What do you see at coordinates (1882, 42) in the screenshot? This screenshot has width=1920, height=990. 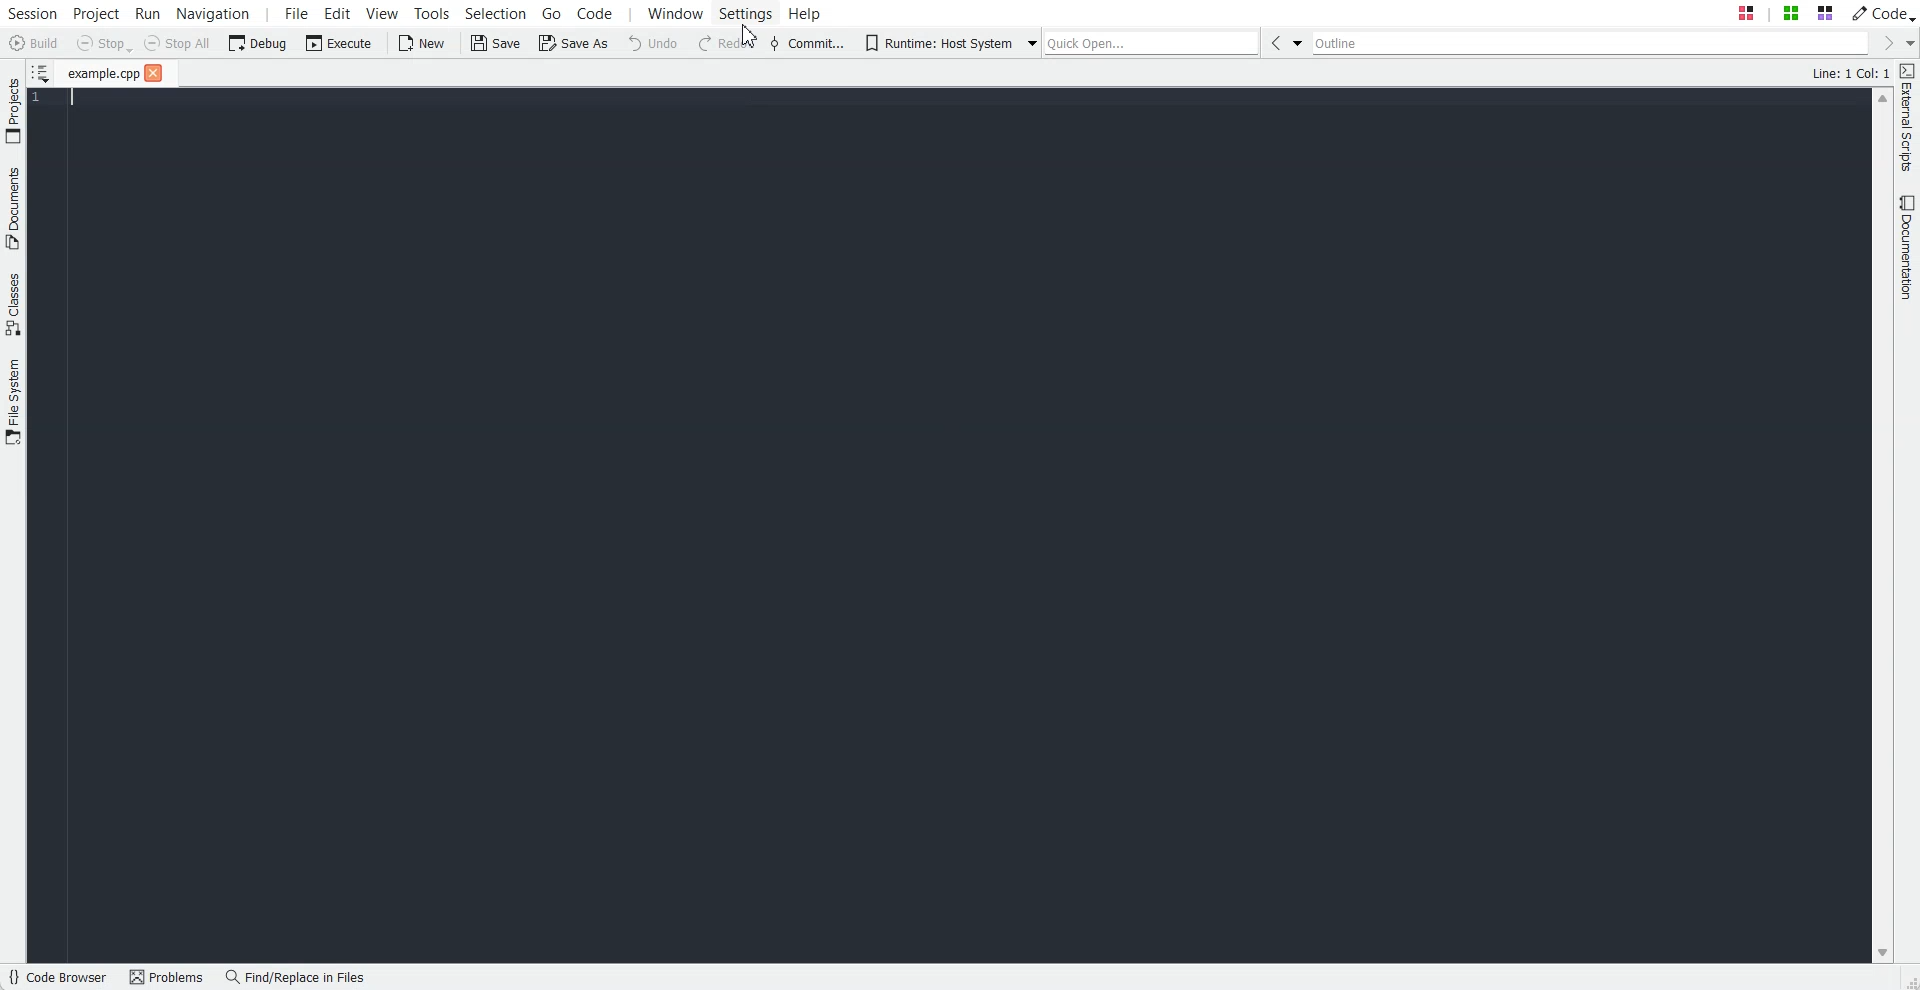 I see `Go Forward` at bounding box center [1882, 42].